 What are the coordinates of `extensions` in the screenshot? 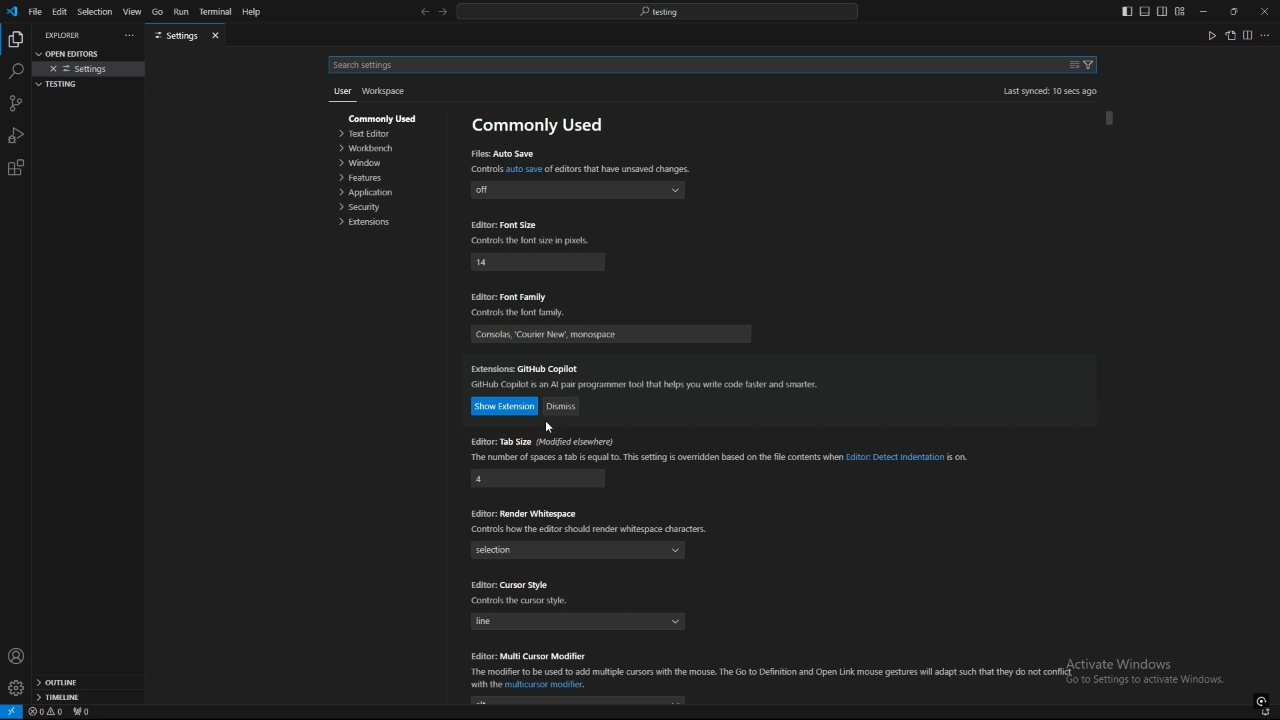 It's located at (384, 223).